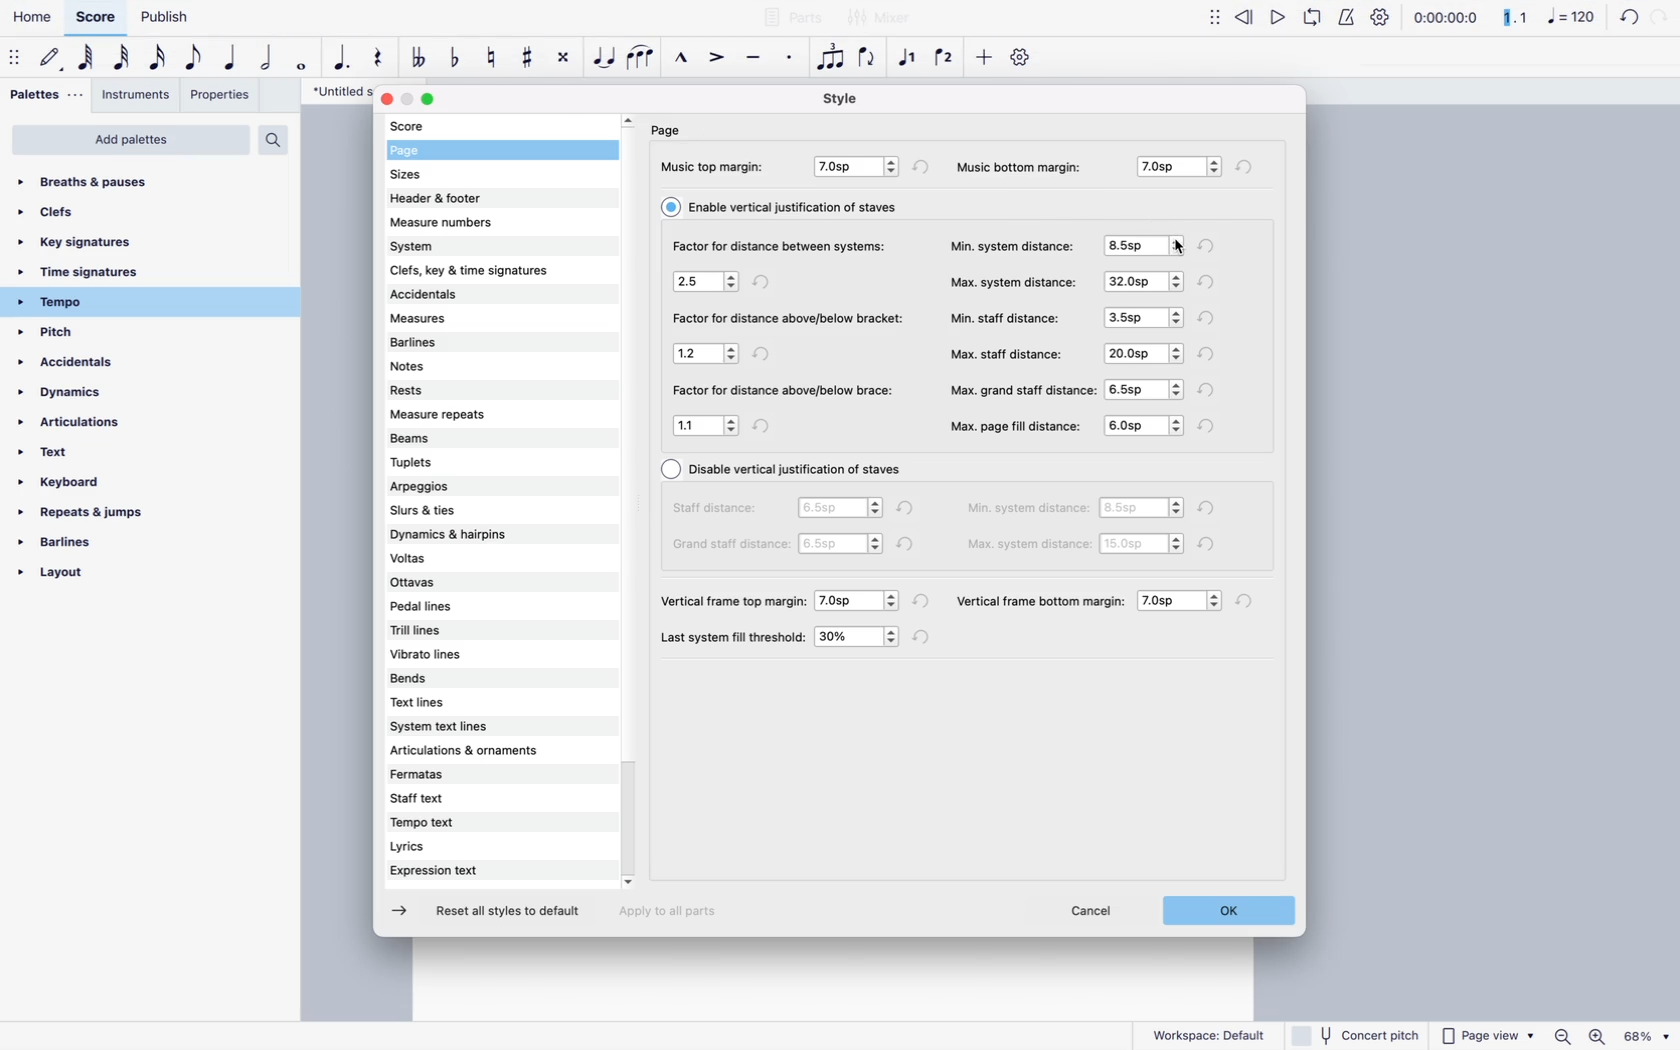  Describe the element at coordinates (84, 334) in the screenshot. I see `pitch` at that location.